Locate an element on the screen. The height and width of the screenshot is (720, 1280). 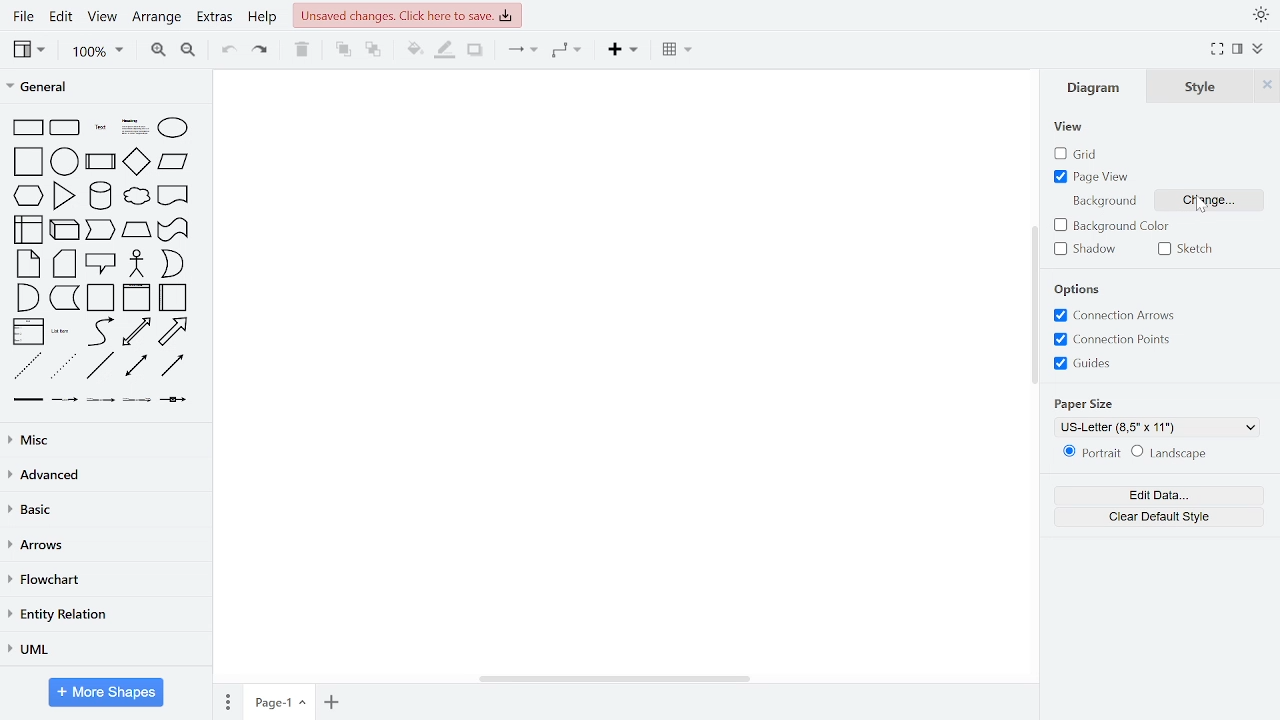
general shapes is located at coordinates (134, 399).